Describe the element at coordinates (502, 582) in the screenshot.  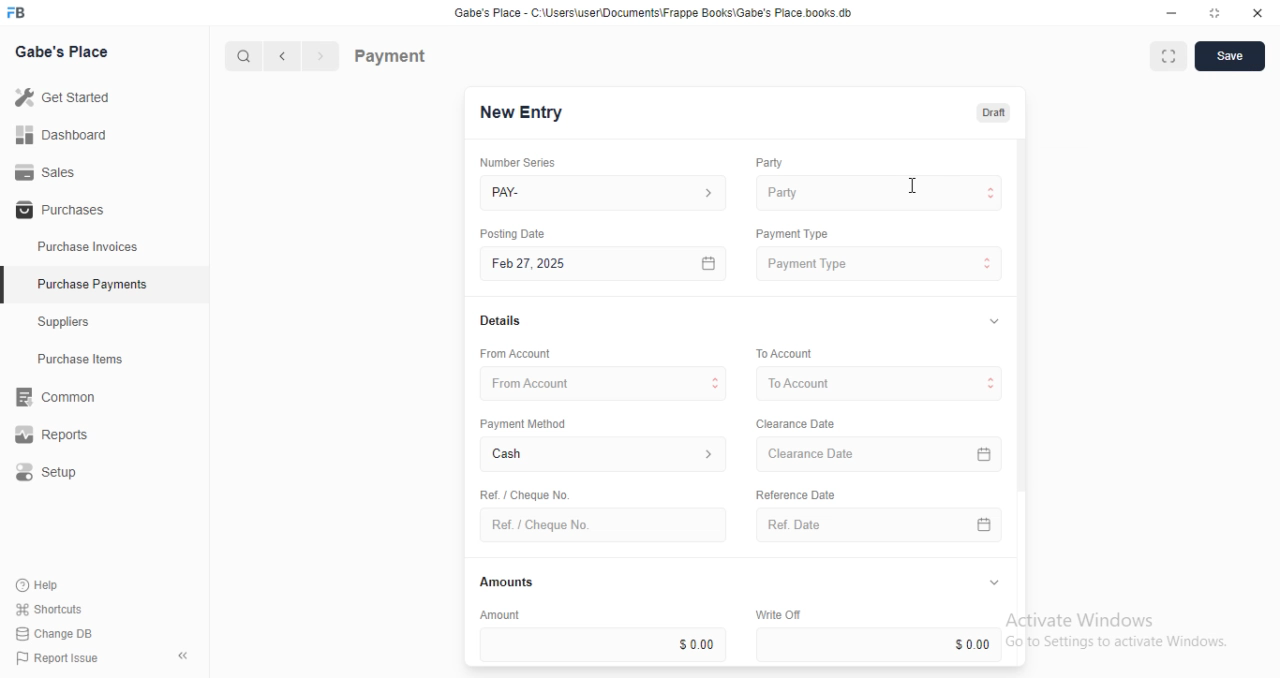
I see `Amounts` at that location.